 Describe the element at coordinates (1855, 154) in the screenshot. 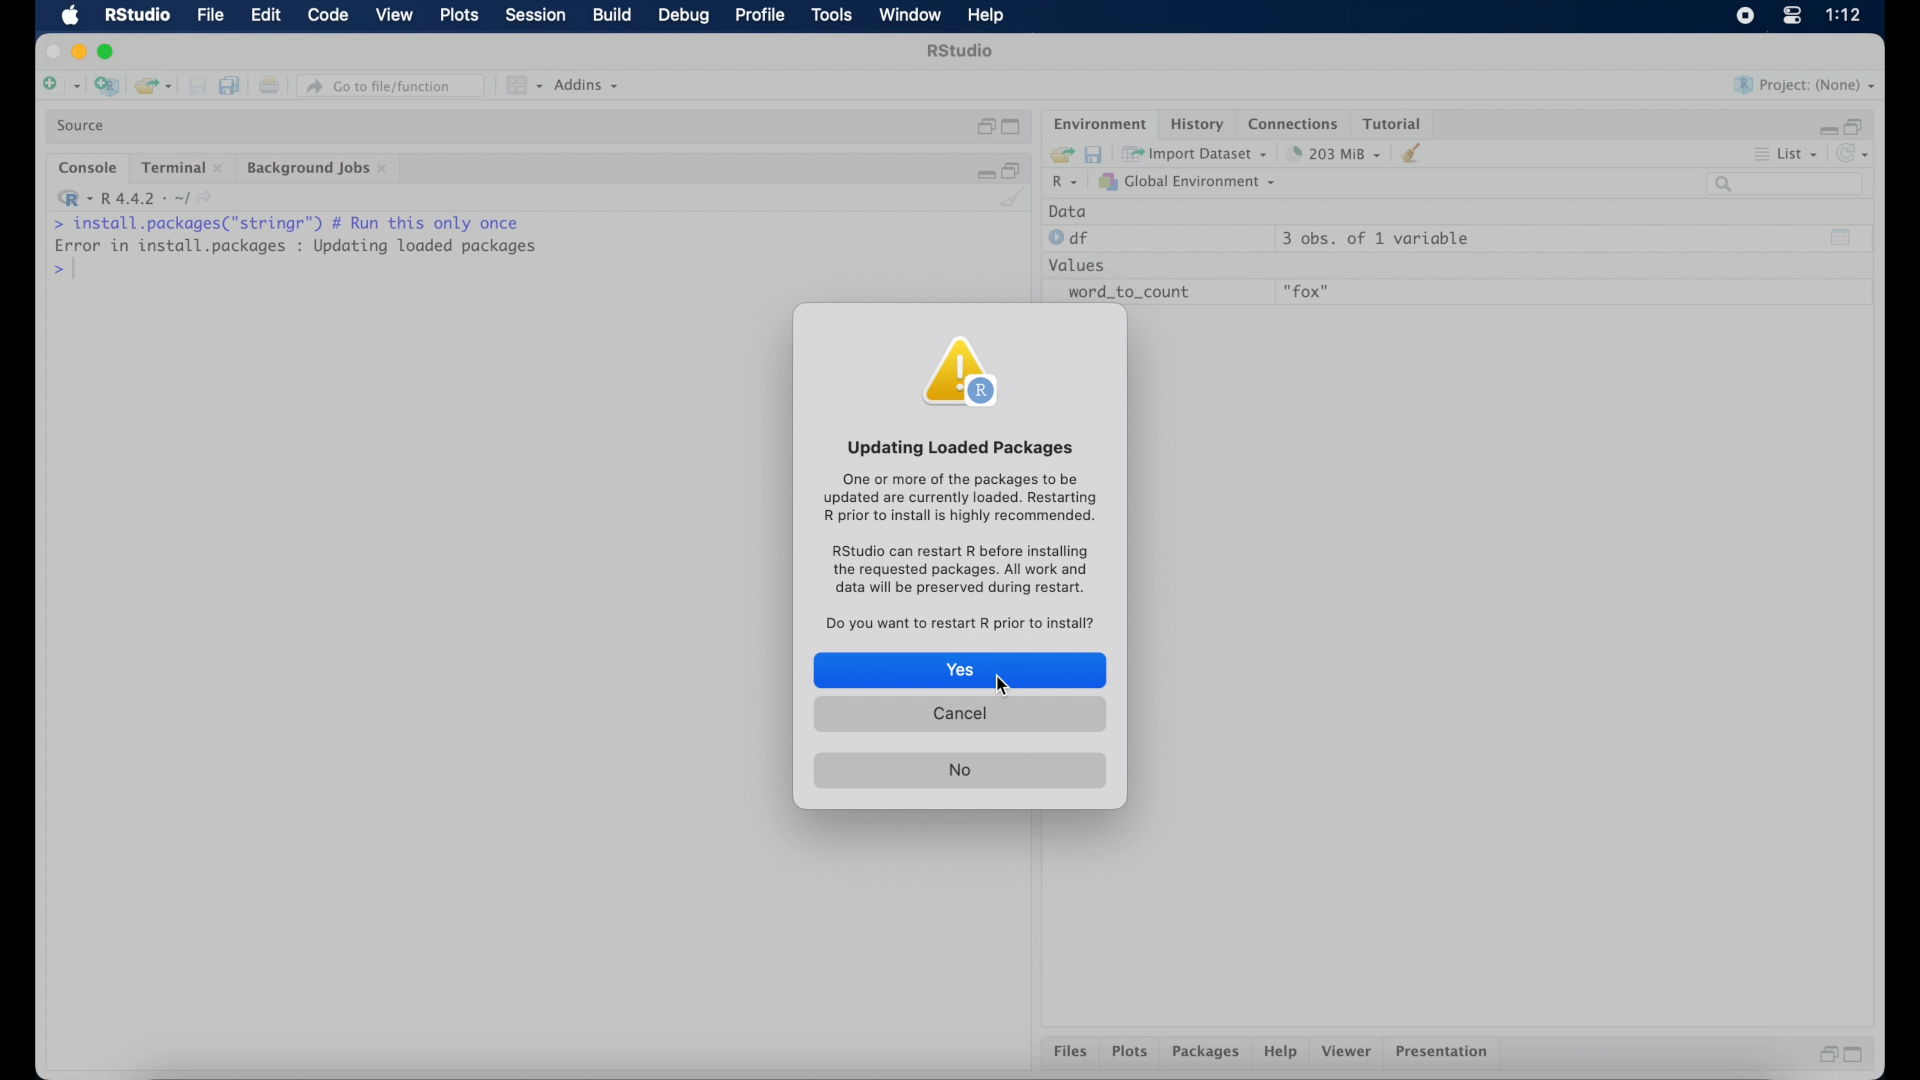

I see `refresh` at that location.